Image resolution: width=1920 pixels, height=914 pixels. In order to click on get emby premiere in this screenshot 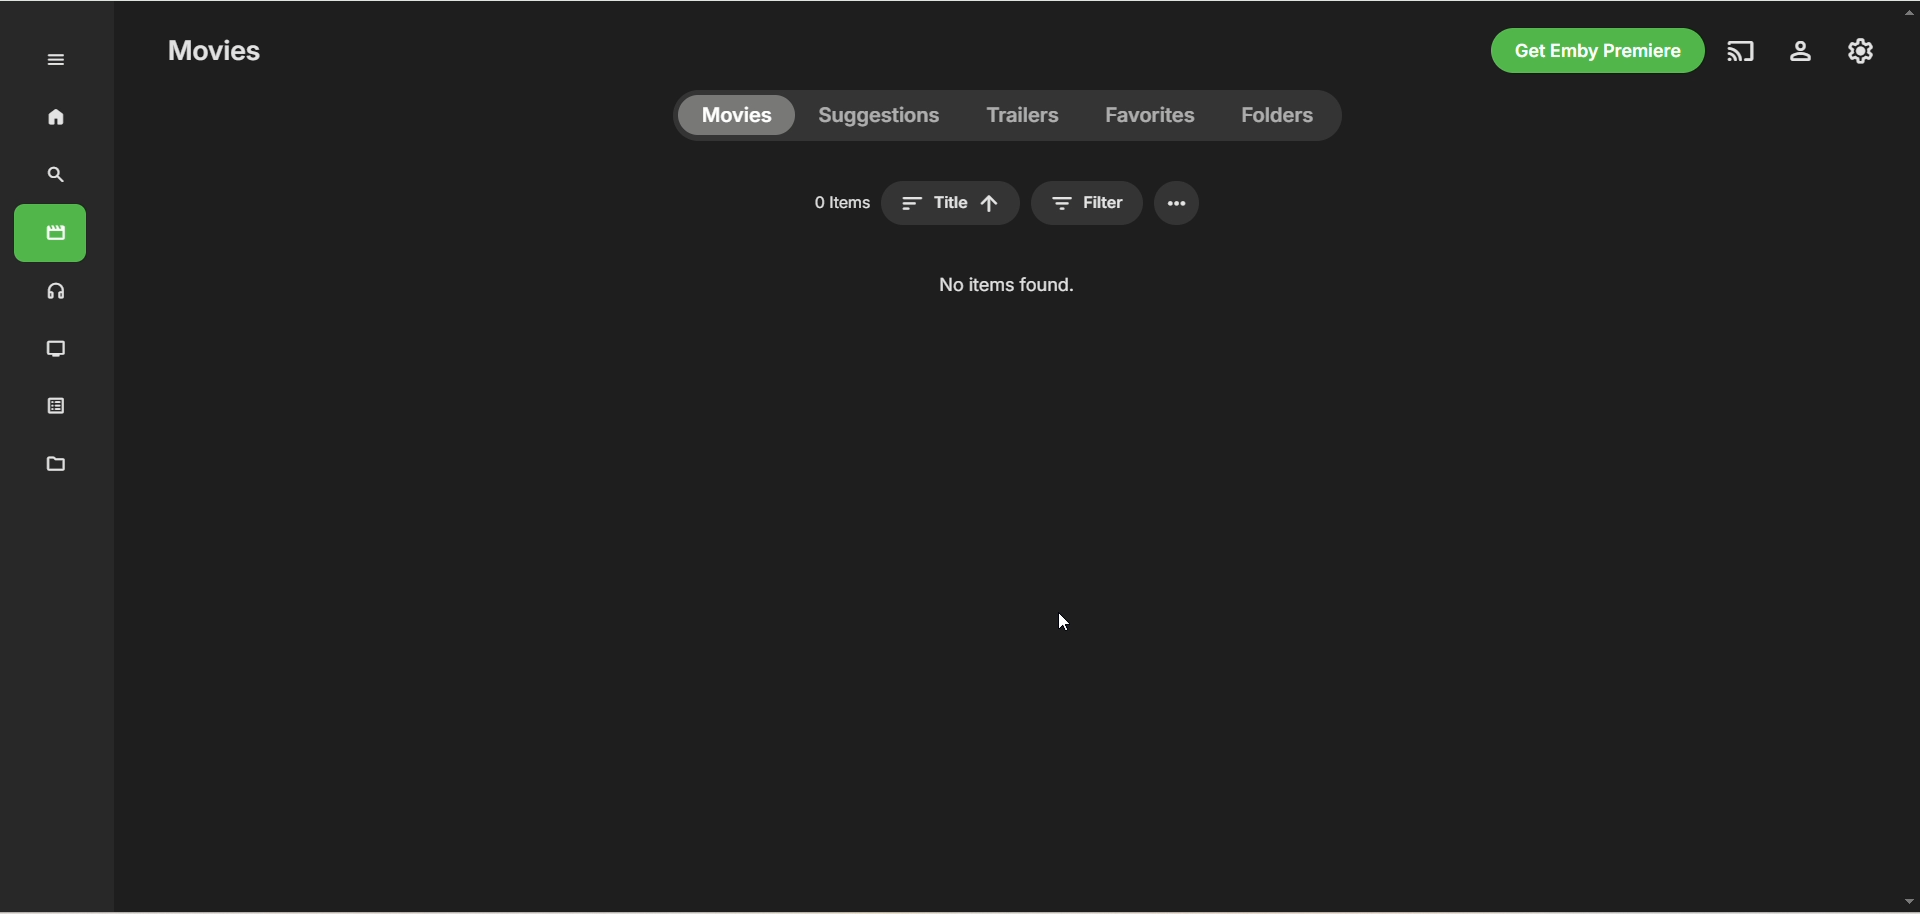, I will do `click(1592, 52)`.